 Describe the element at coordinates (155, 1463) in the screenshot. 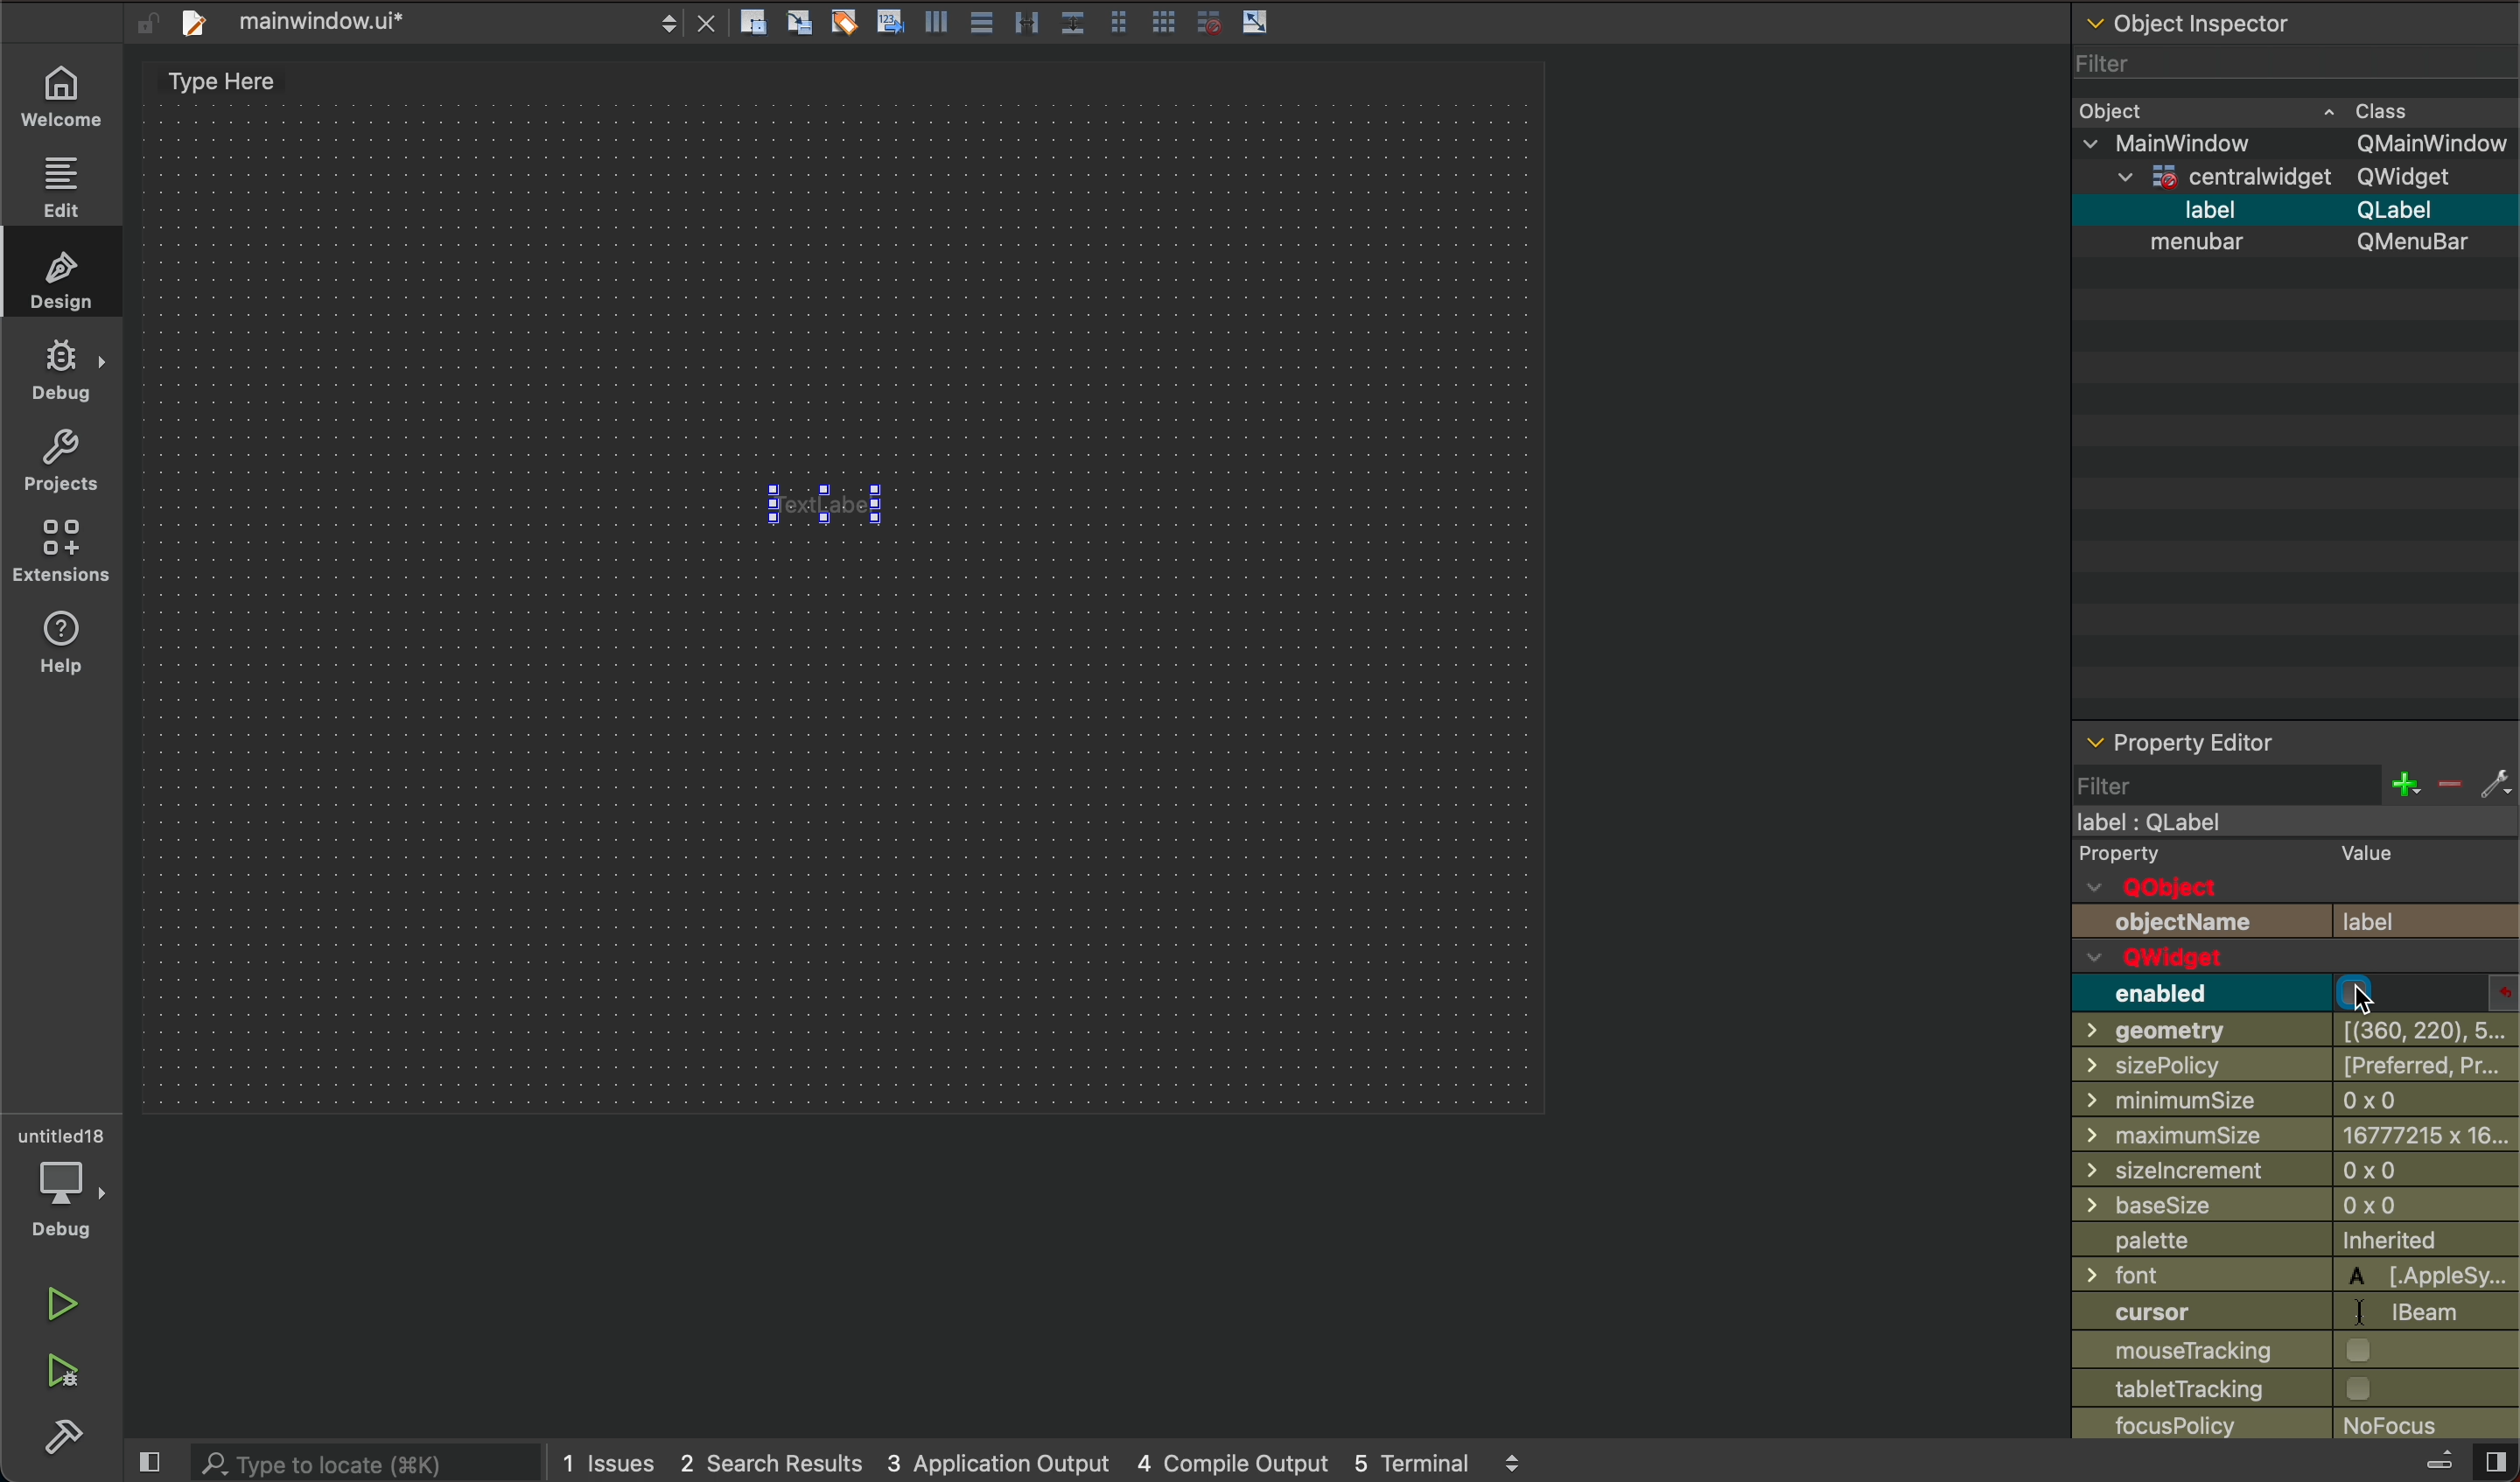

I see `close slide bar` at that location.